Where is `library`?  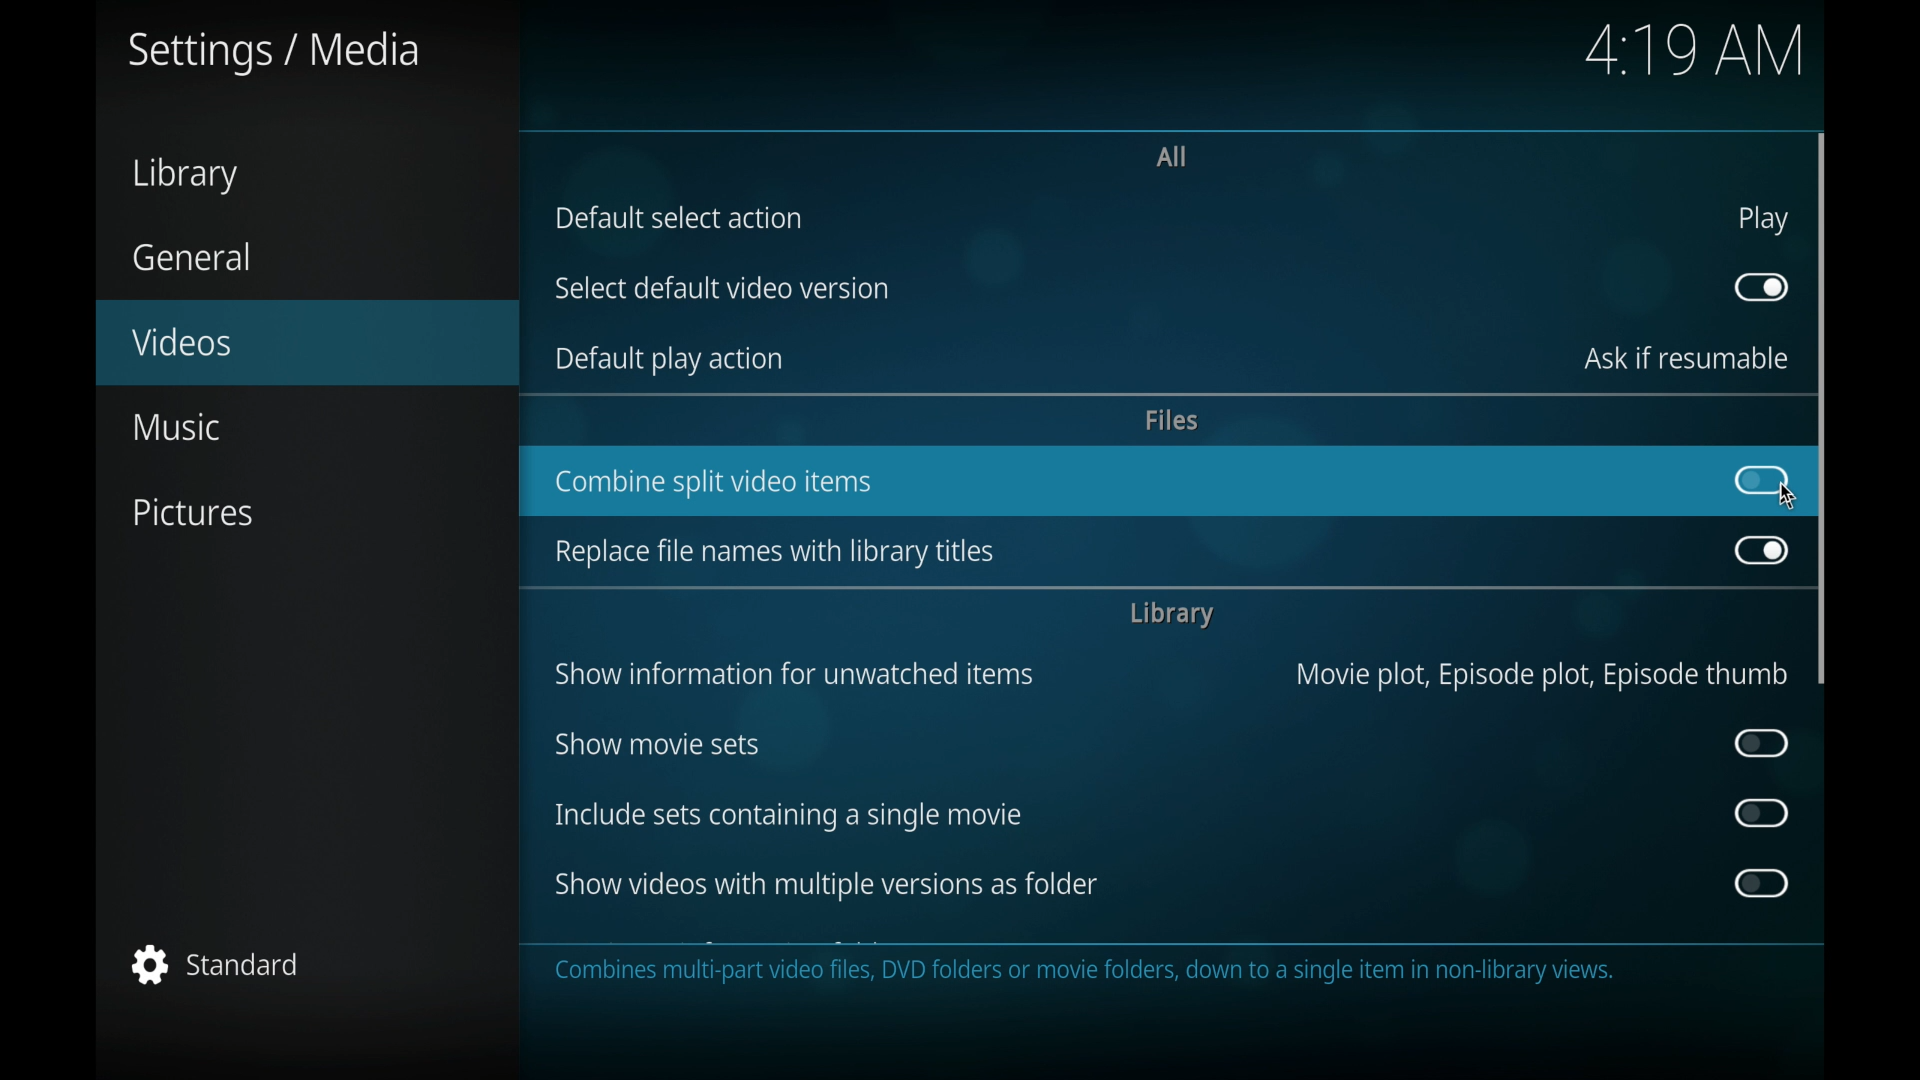
library is located at coordinates (1169, 615).